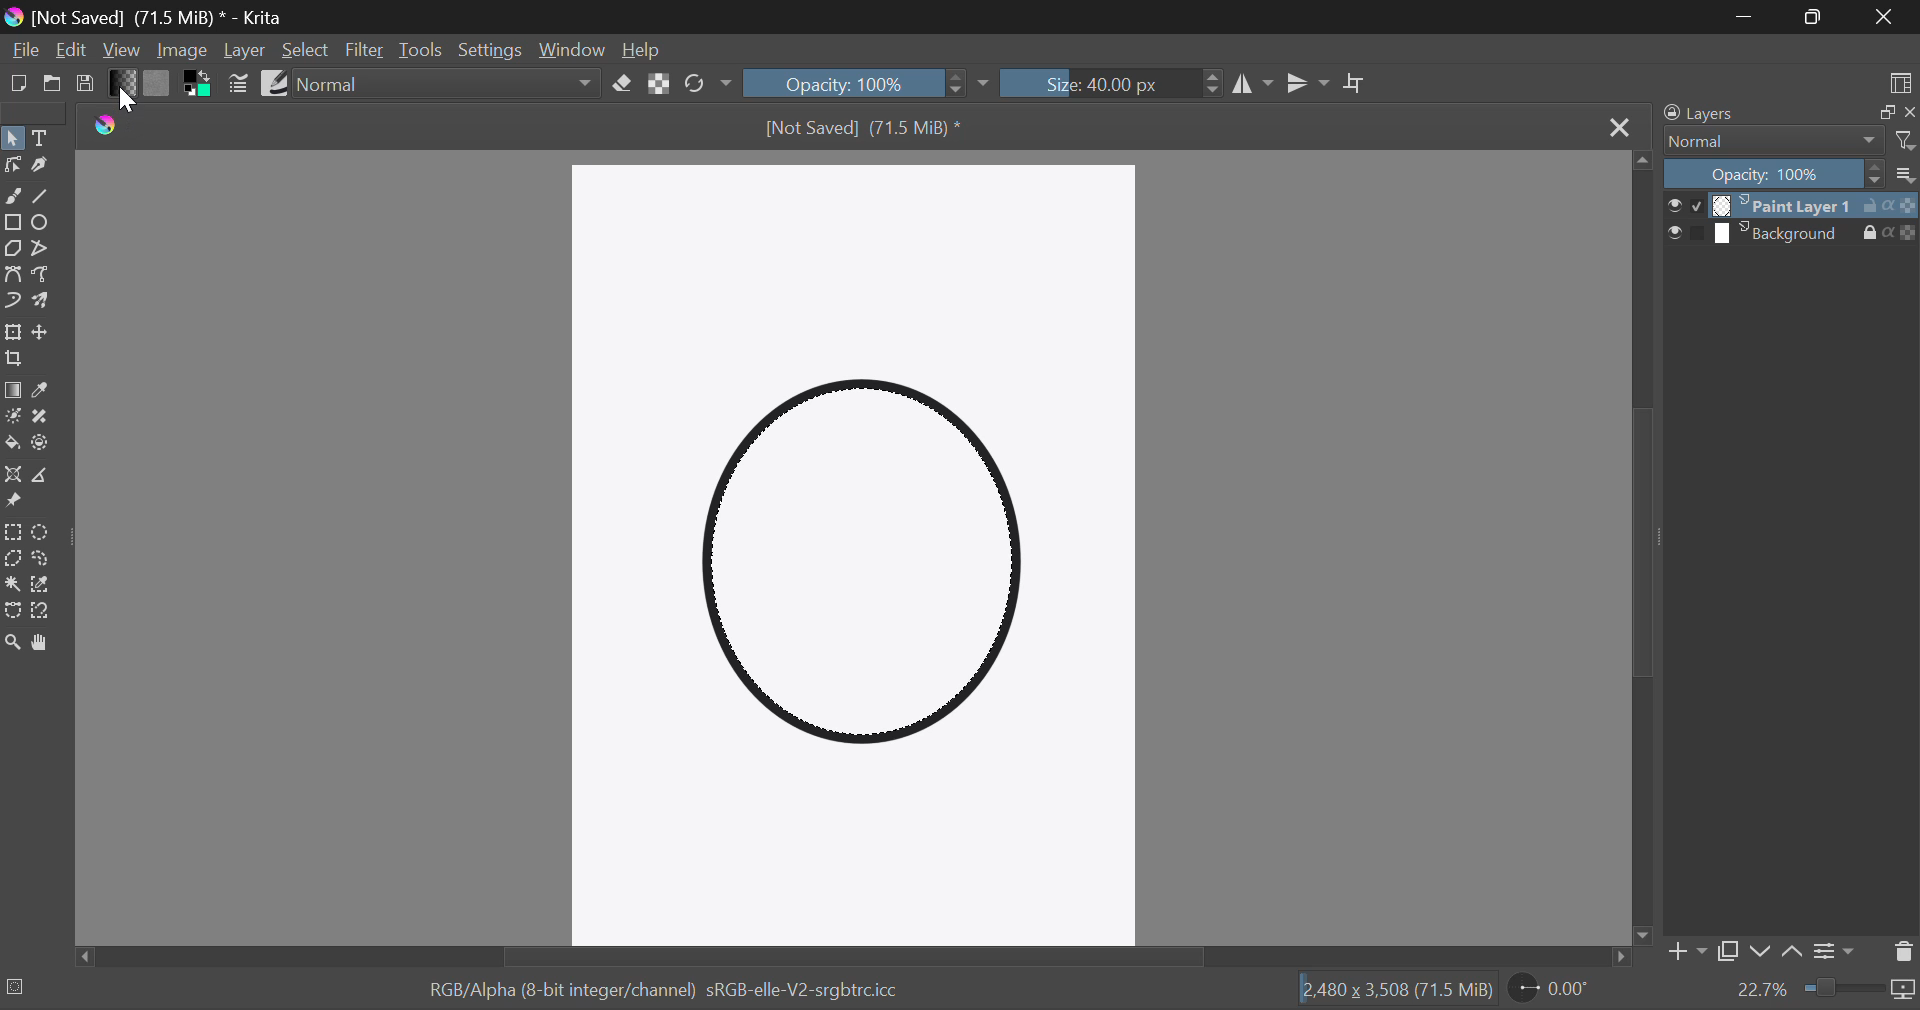 Image resolution: width=1920 pixels, height=1010 pixels. What do you see at coordinates (47, 613) in the screenshot?
I see `Magnetic Curve Selection` at bounding box center [47, 613].